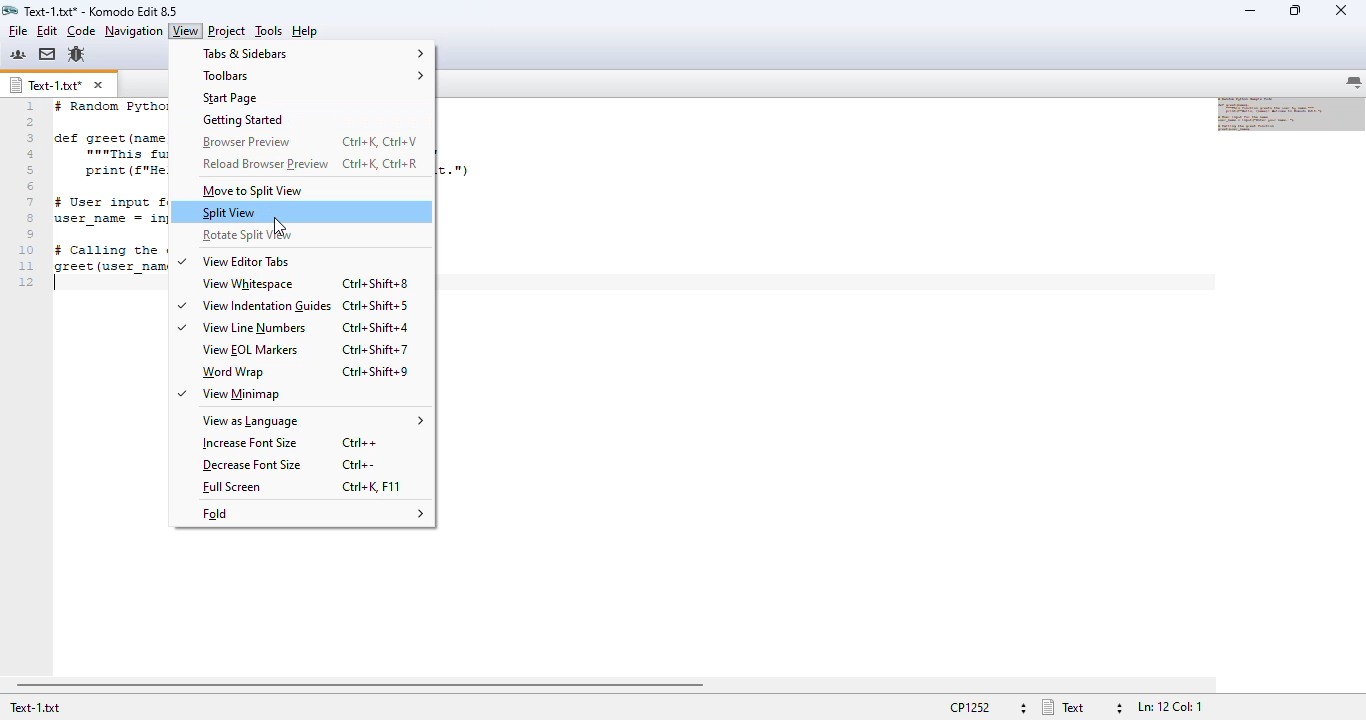 The image size is (1366, 720). Describe the element at coordinates (380, 141) in the screenshot. I see `shortcut for browser preview` at that location.